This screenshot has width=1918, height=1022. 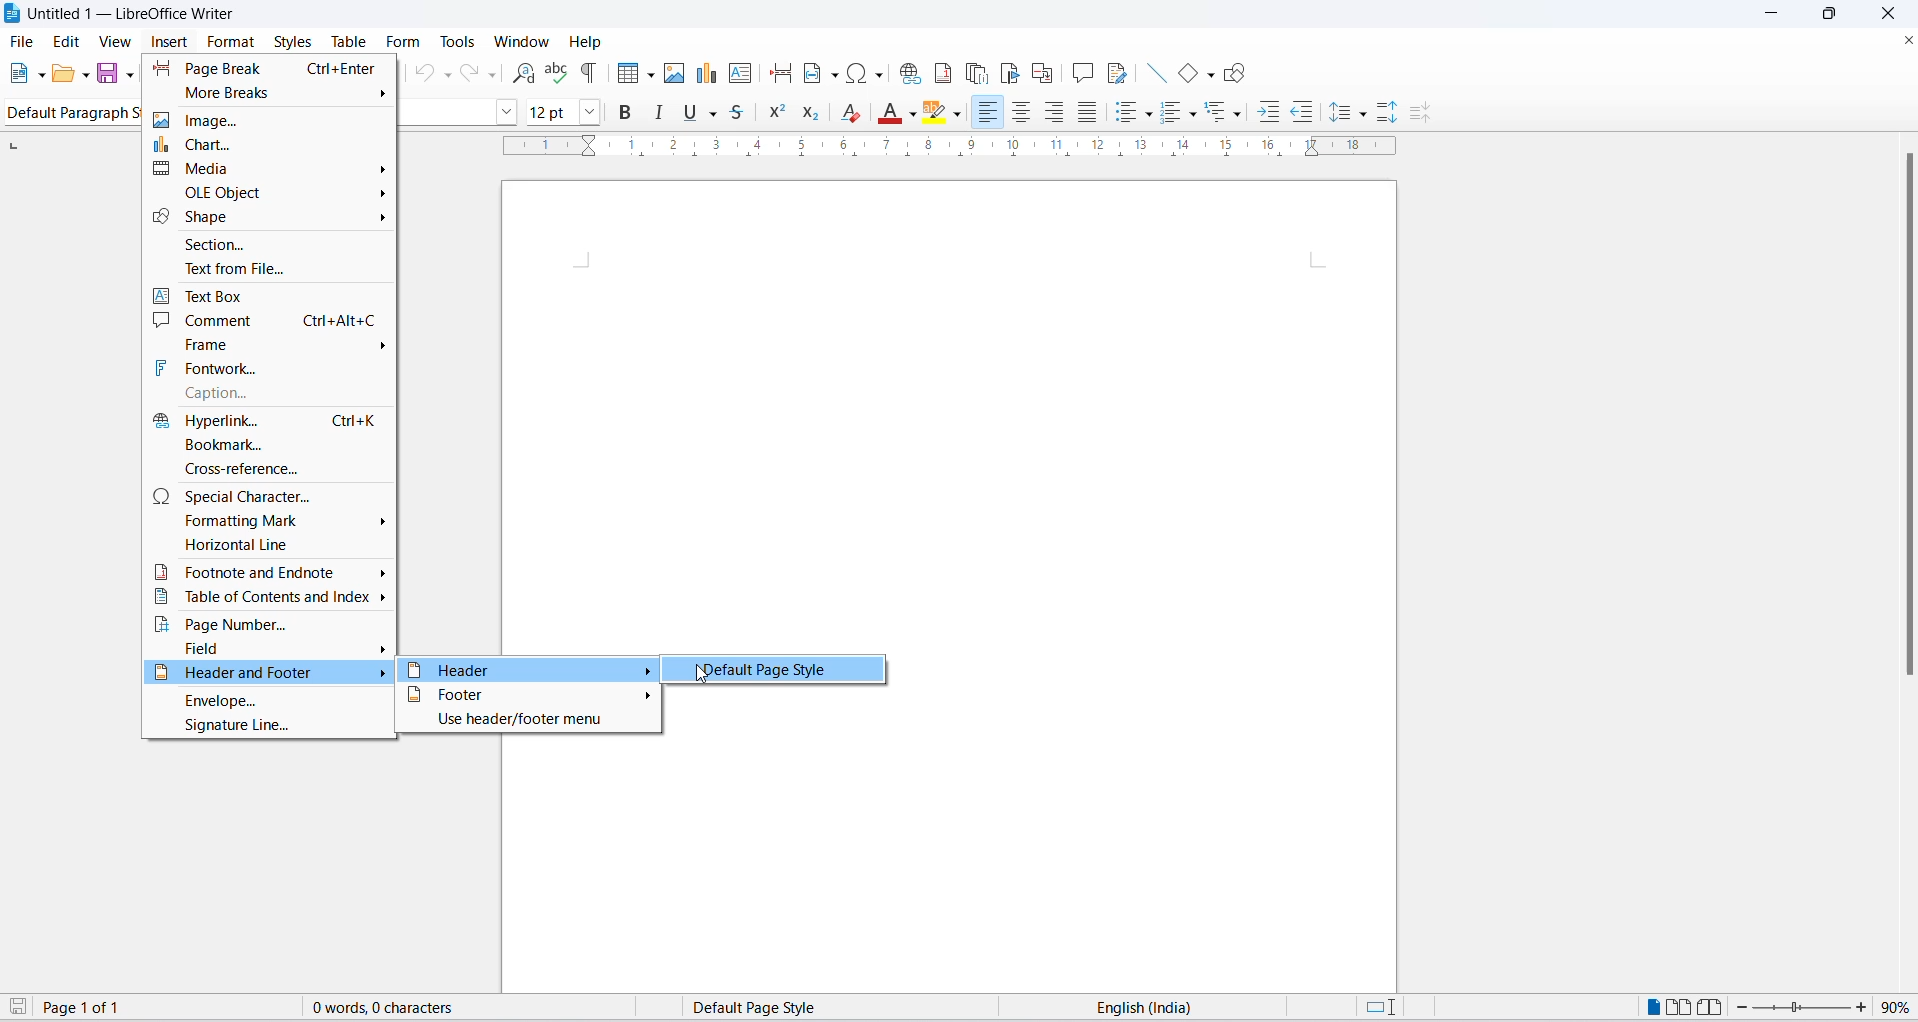 What do you see at coordinates (1115, 72) in the screenshot?
I see `show track changes functions` at bounding box center [1115, 72].